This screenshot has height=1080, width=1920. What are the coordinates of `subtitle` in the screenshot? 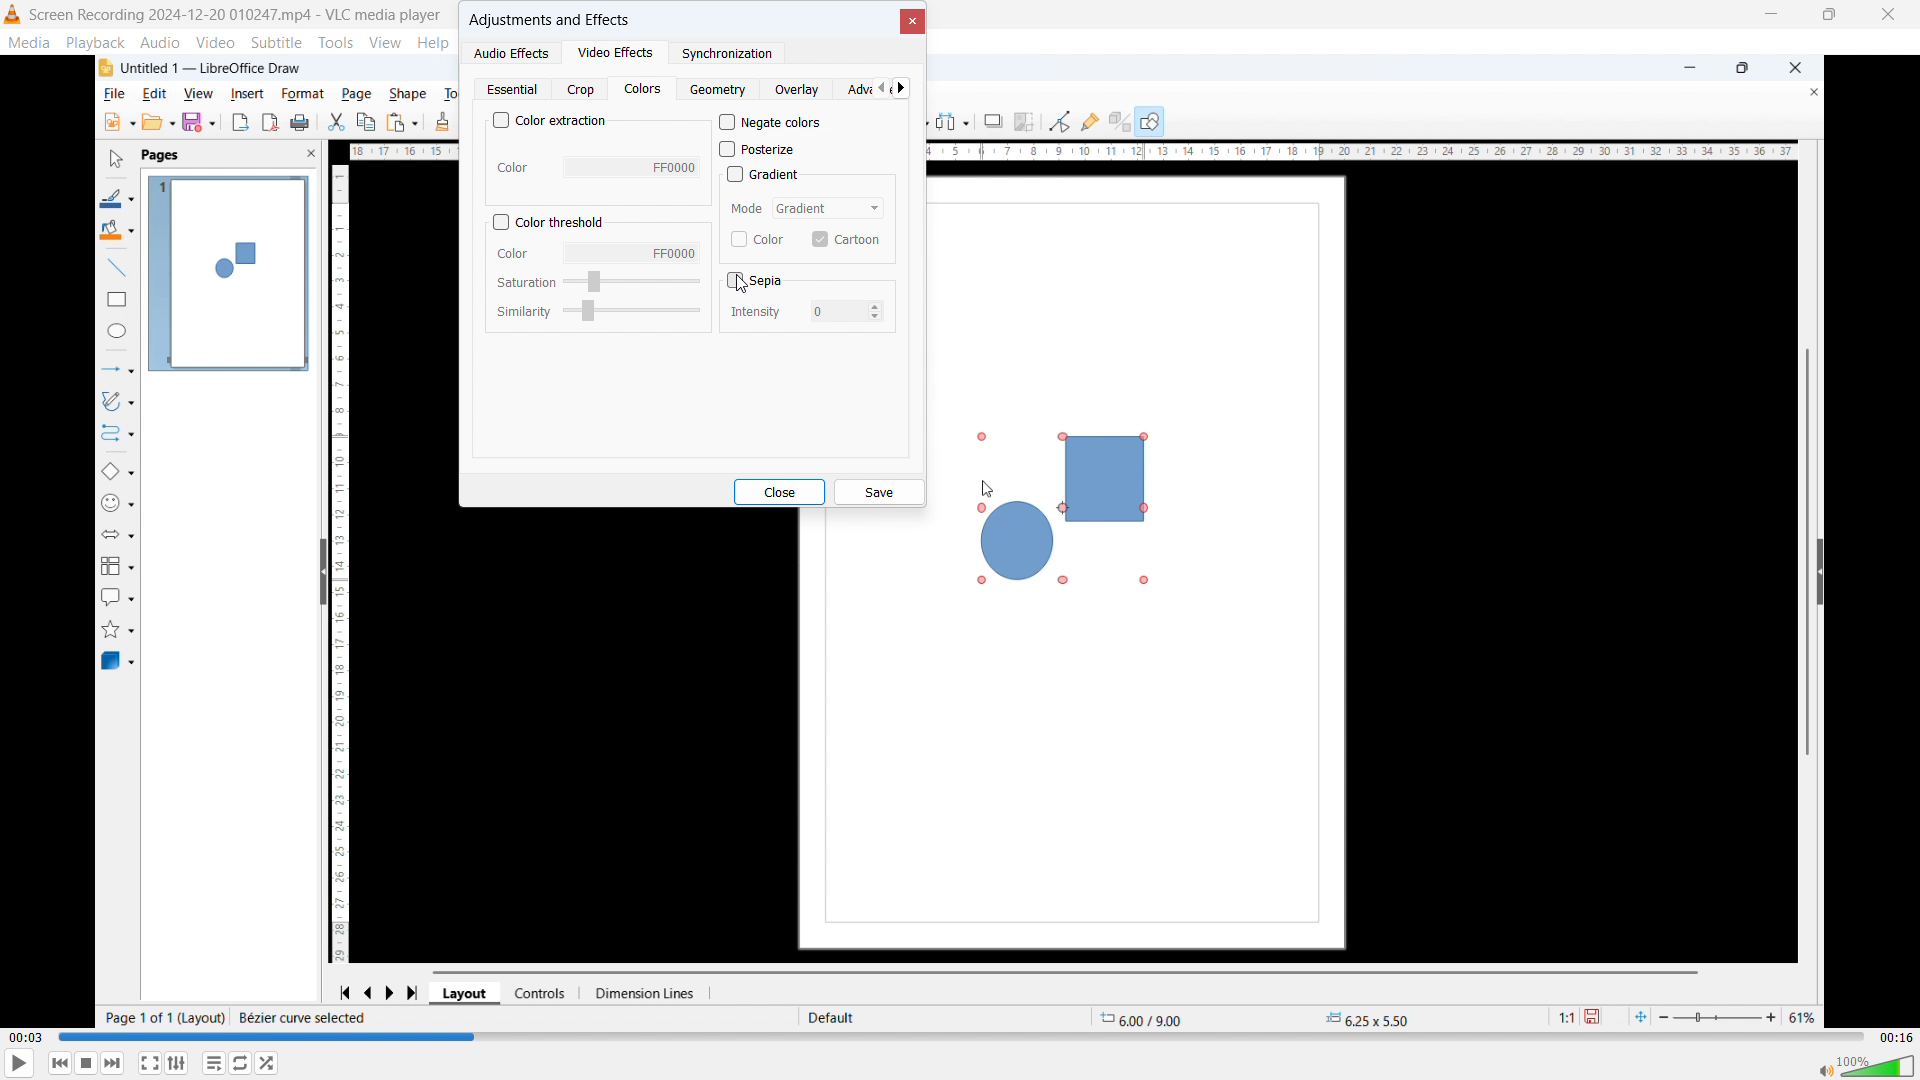 It's located at (277, 41).